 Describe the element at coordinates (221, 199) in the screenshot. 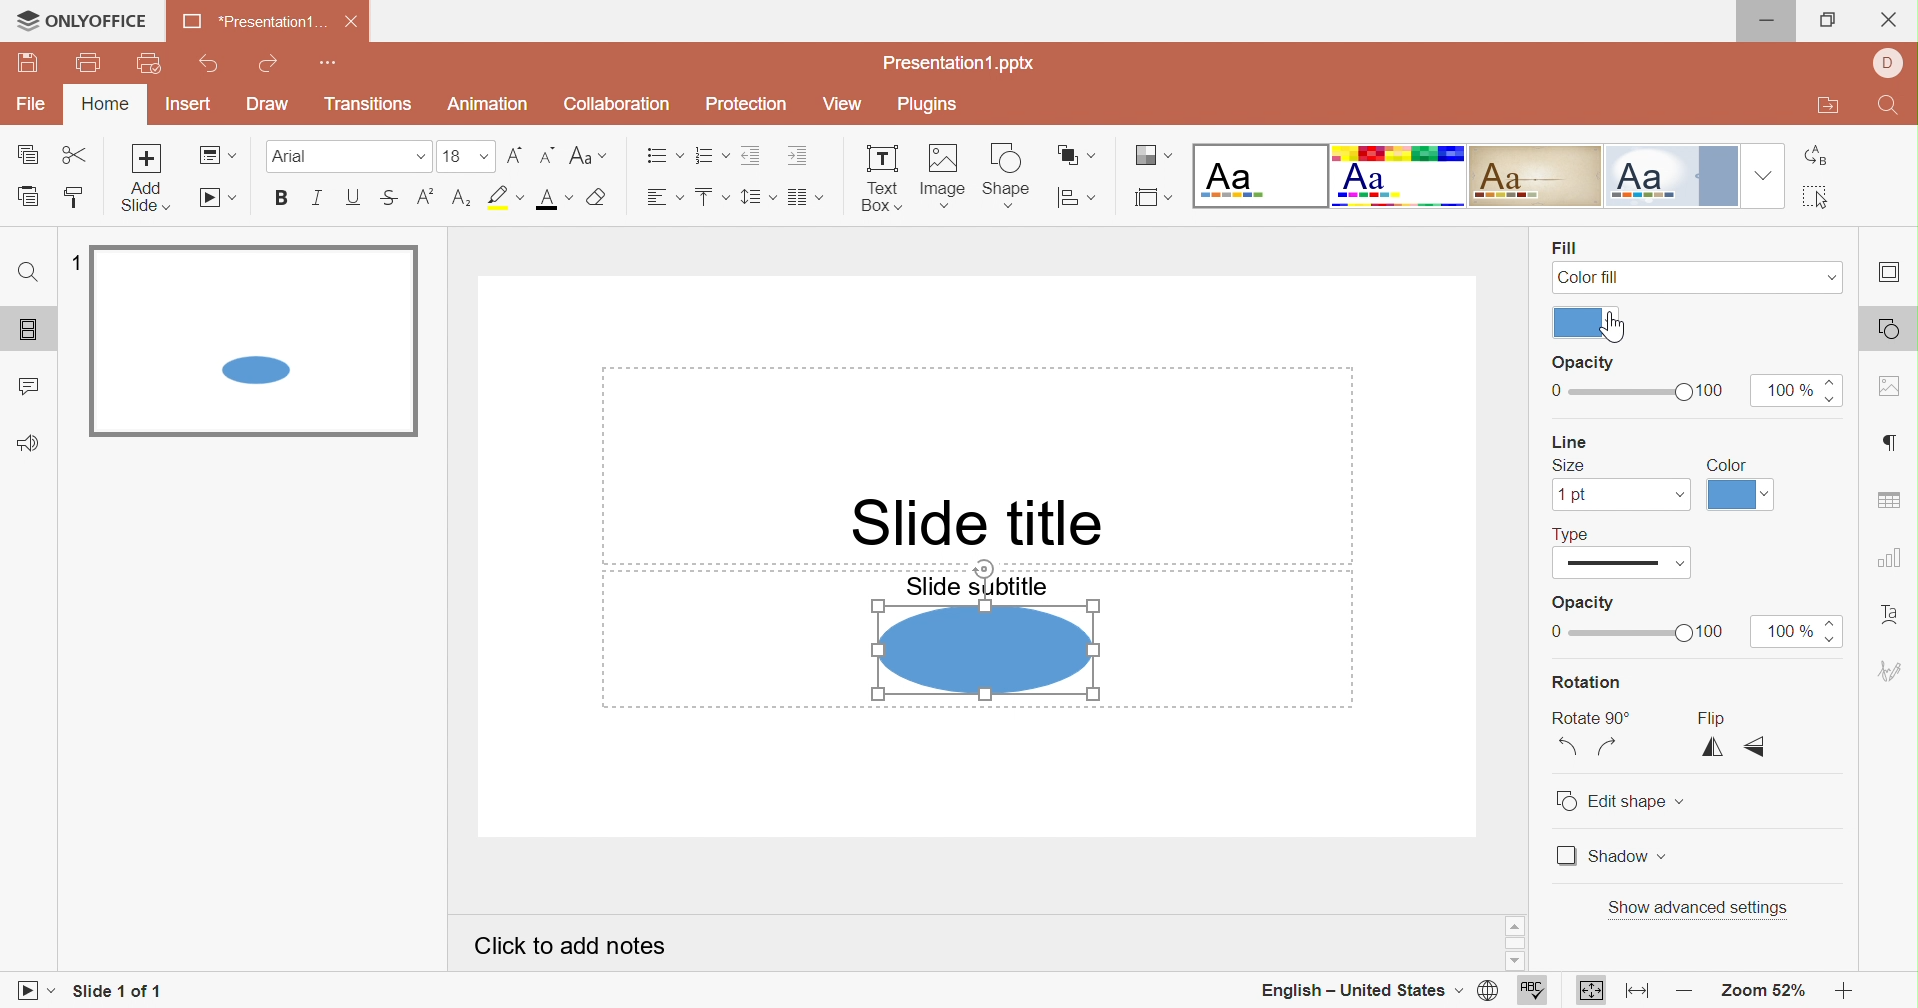

I see `Start slideshow` at that location.